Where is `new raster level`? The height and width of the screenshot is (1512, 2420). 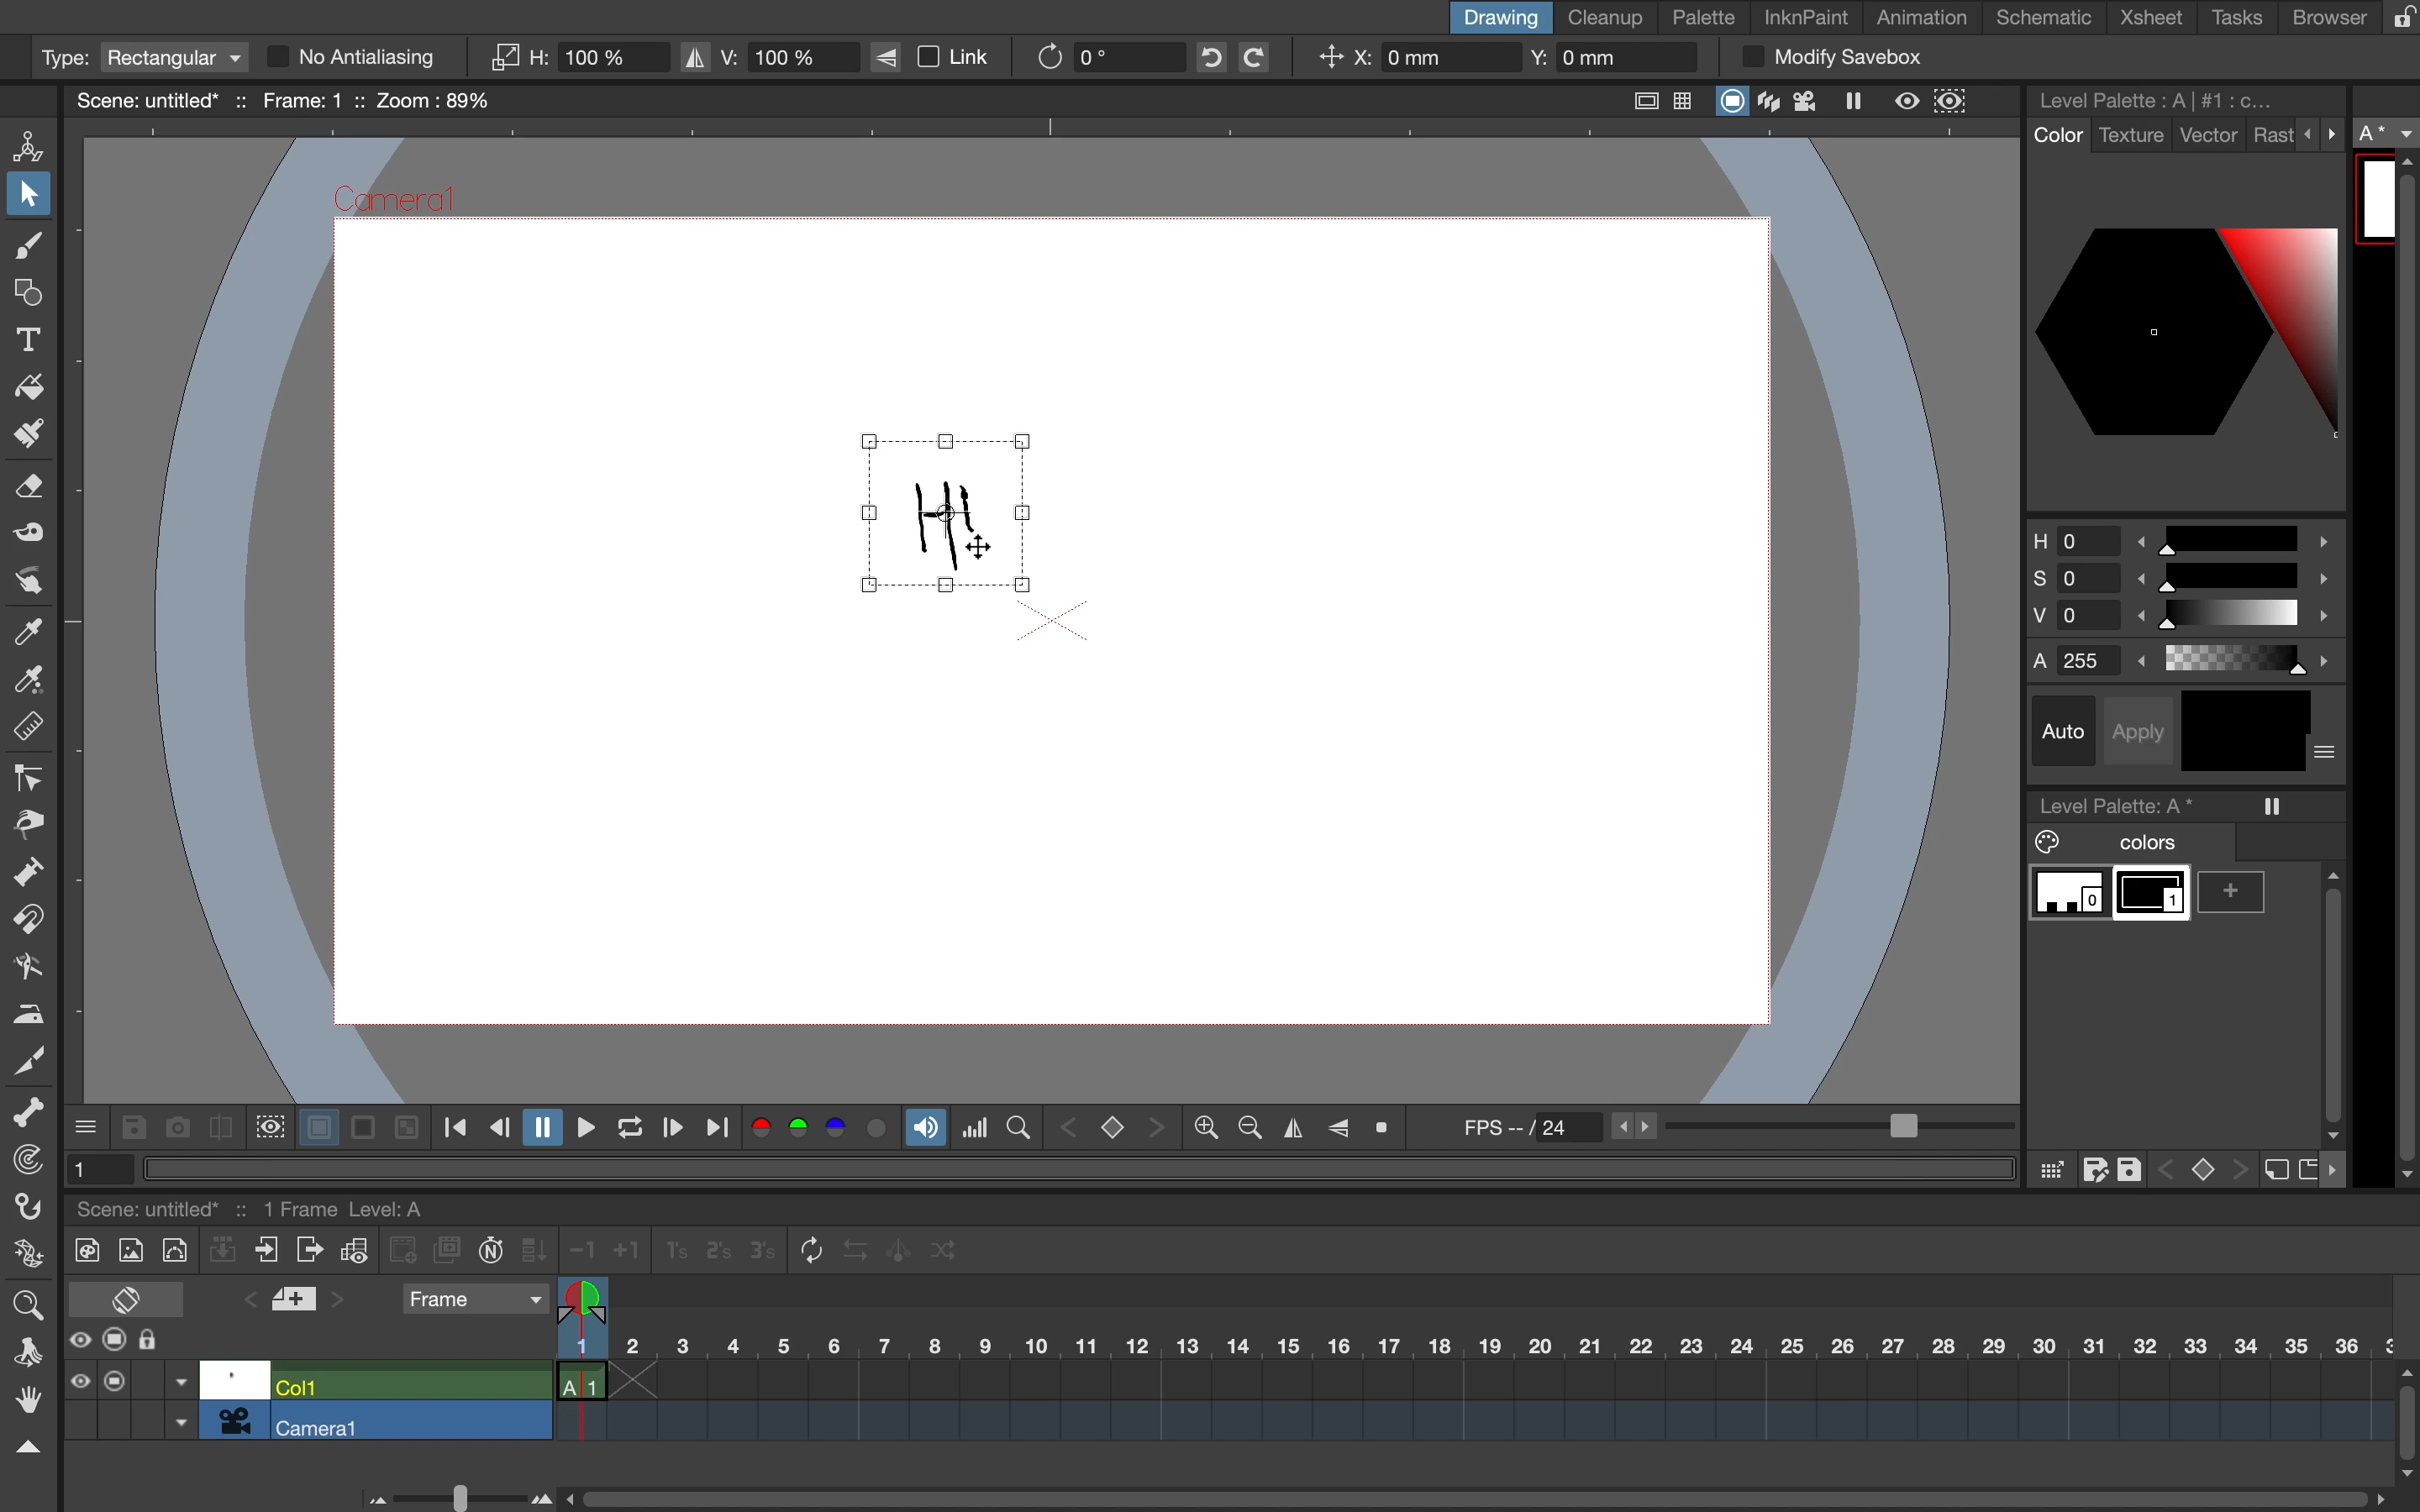
new raster level is located at coordinates (129, 1252).